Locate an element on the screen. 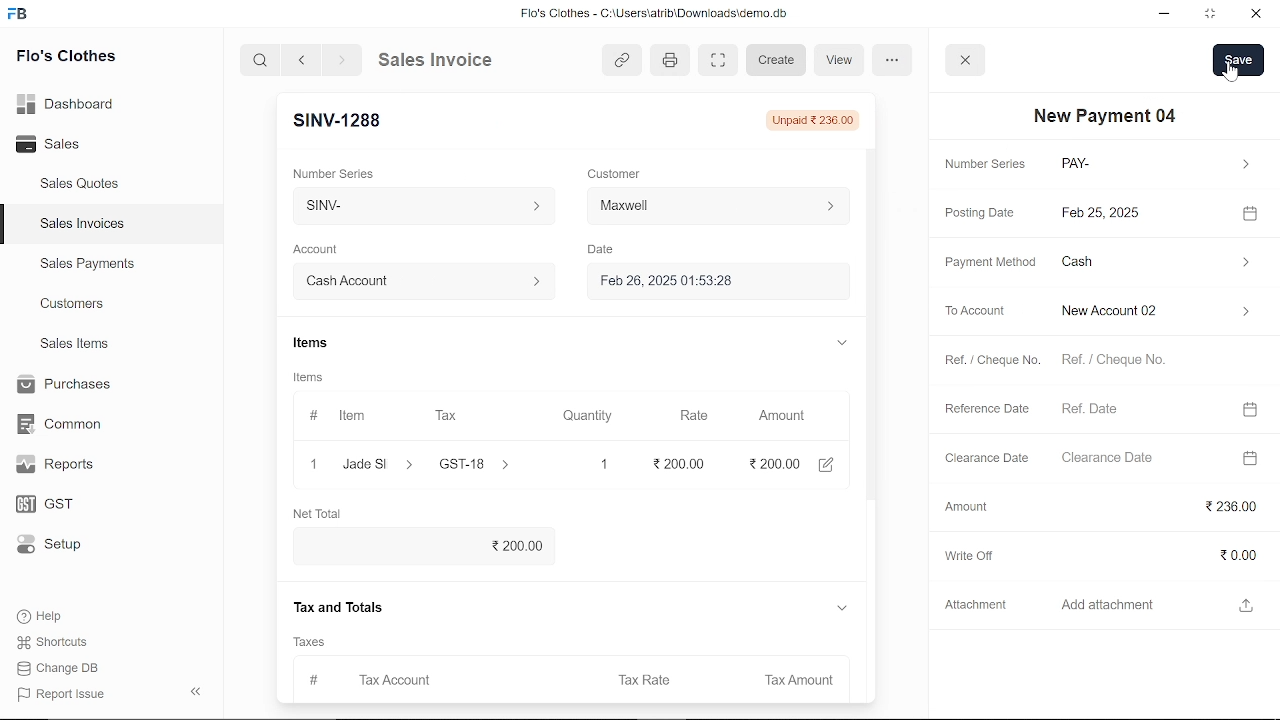 The height and width of the screenshot is (720, 1280). save is located at coordinates (1239, 60).